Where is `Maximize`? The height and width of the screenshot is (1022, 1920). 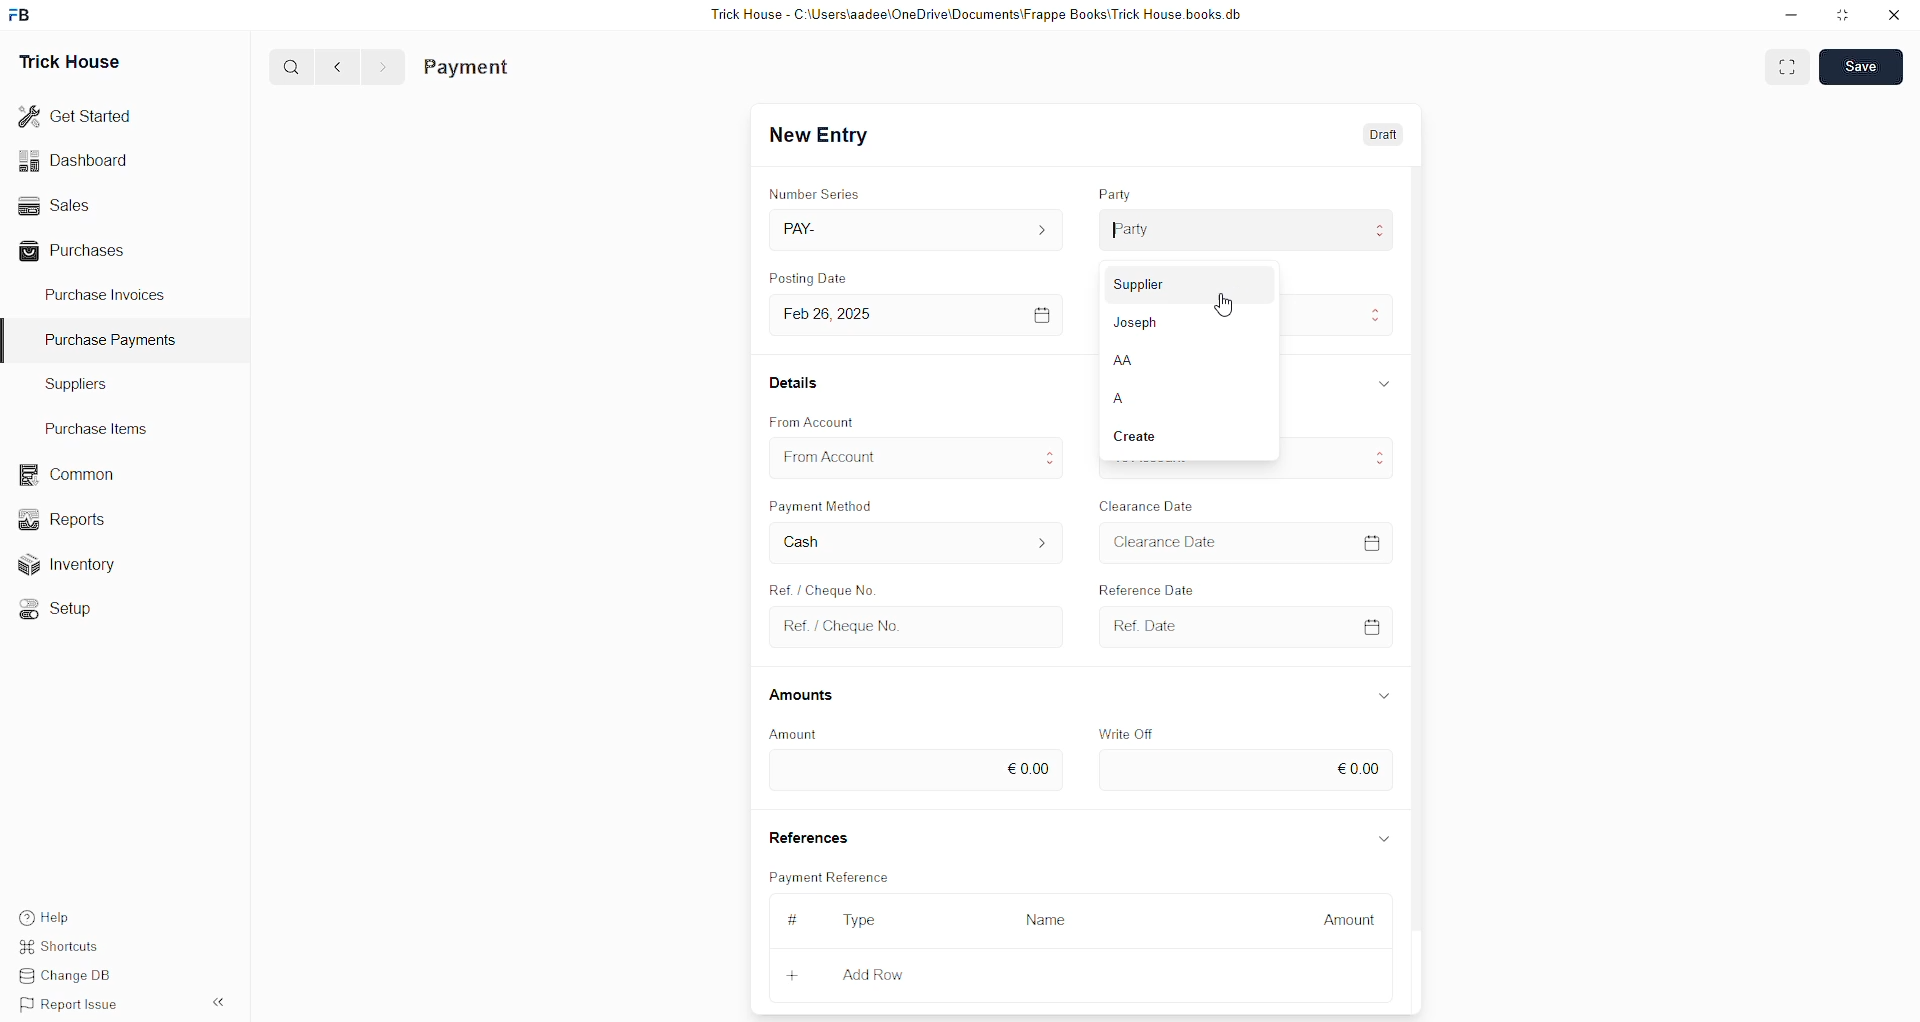
Maximize is located at coordinates (1844, 19).